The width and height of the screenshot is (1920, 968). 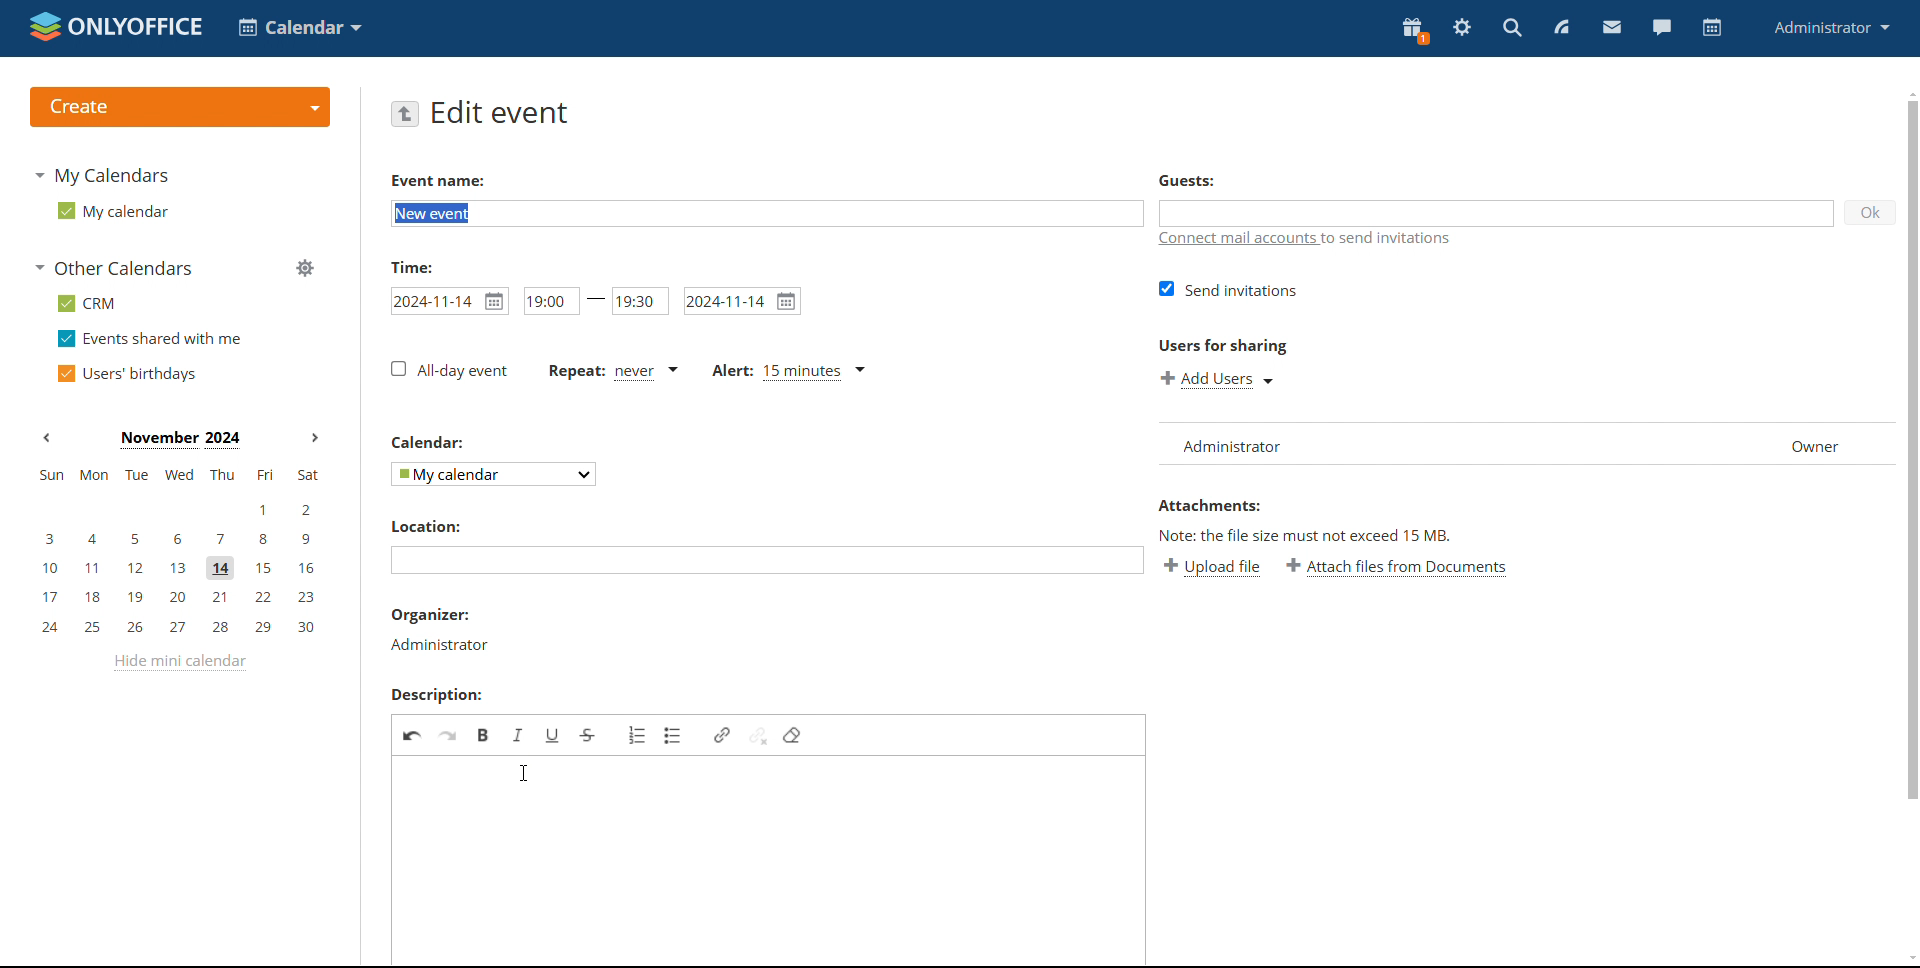 What do you see at coordinates (312, 438) in the screenshot?
I see `next months` at bounding box center [312, 438].